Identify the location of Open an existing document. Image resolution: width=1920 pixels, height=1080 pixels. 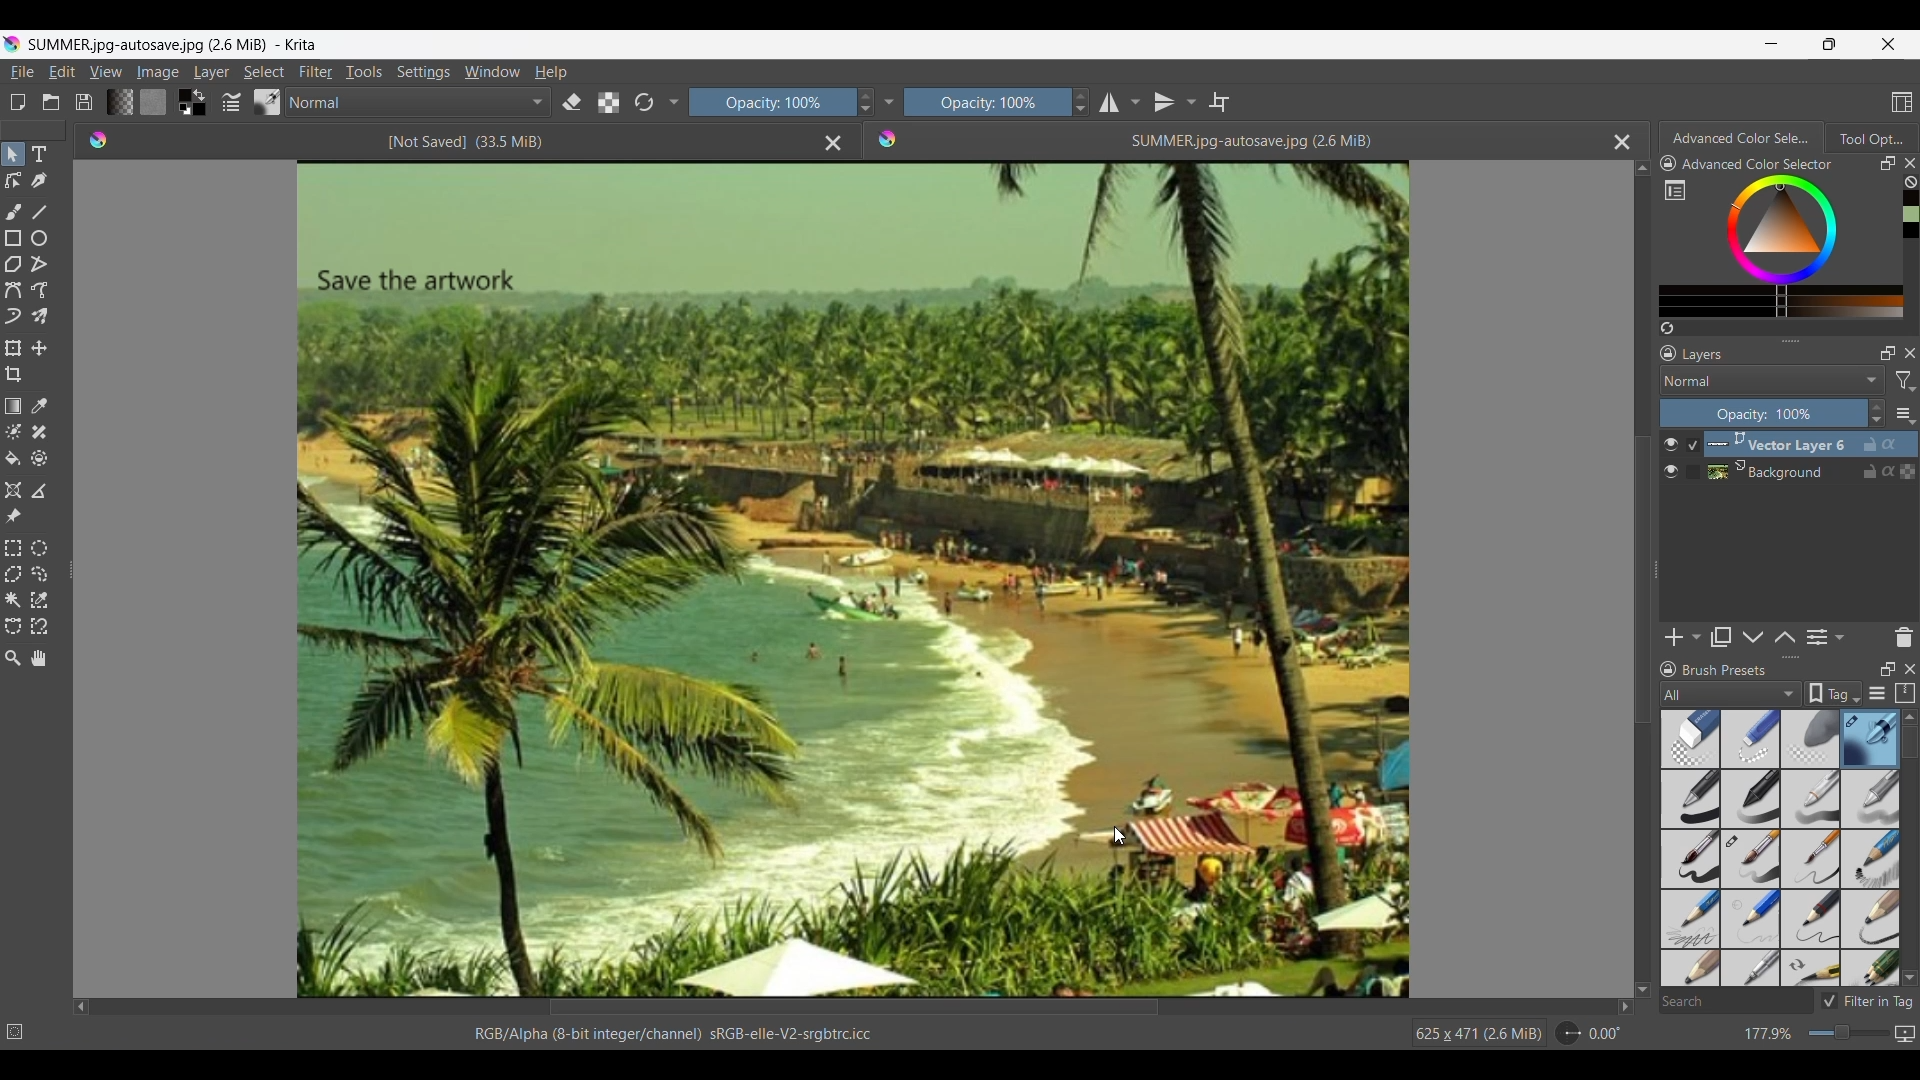
(51, 101).